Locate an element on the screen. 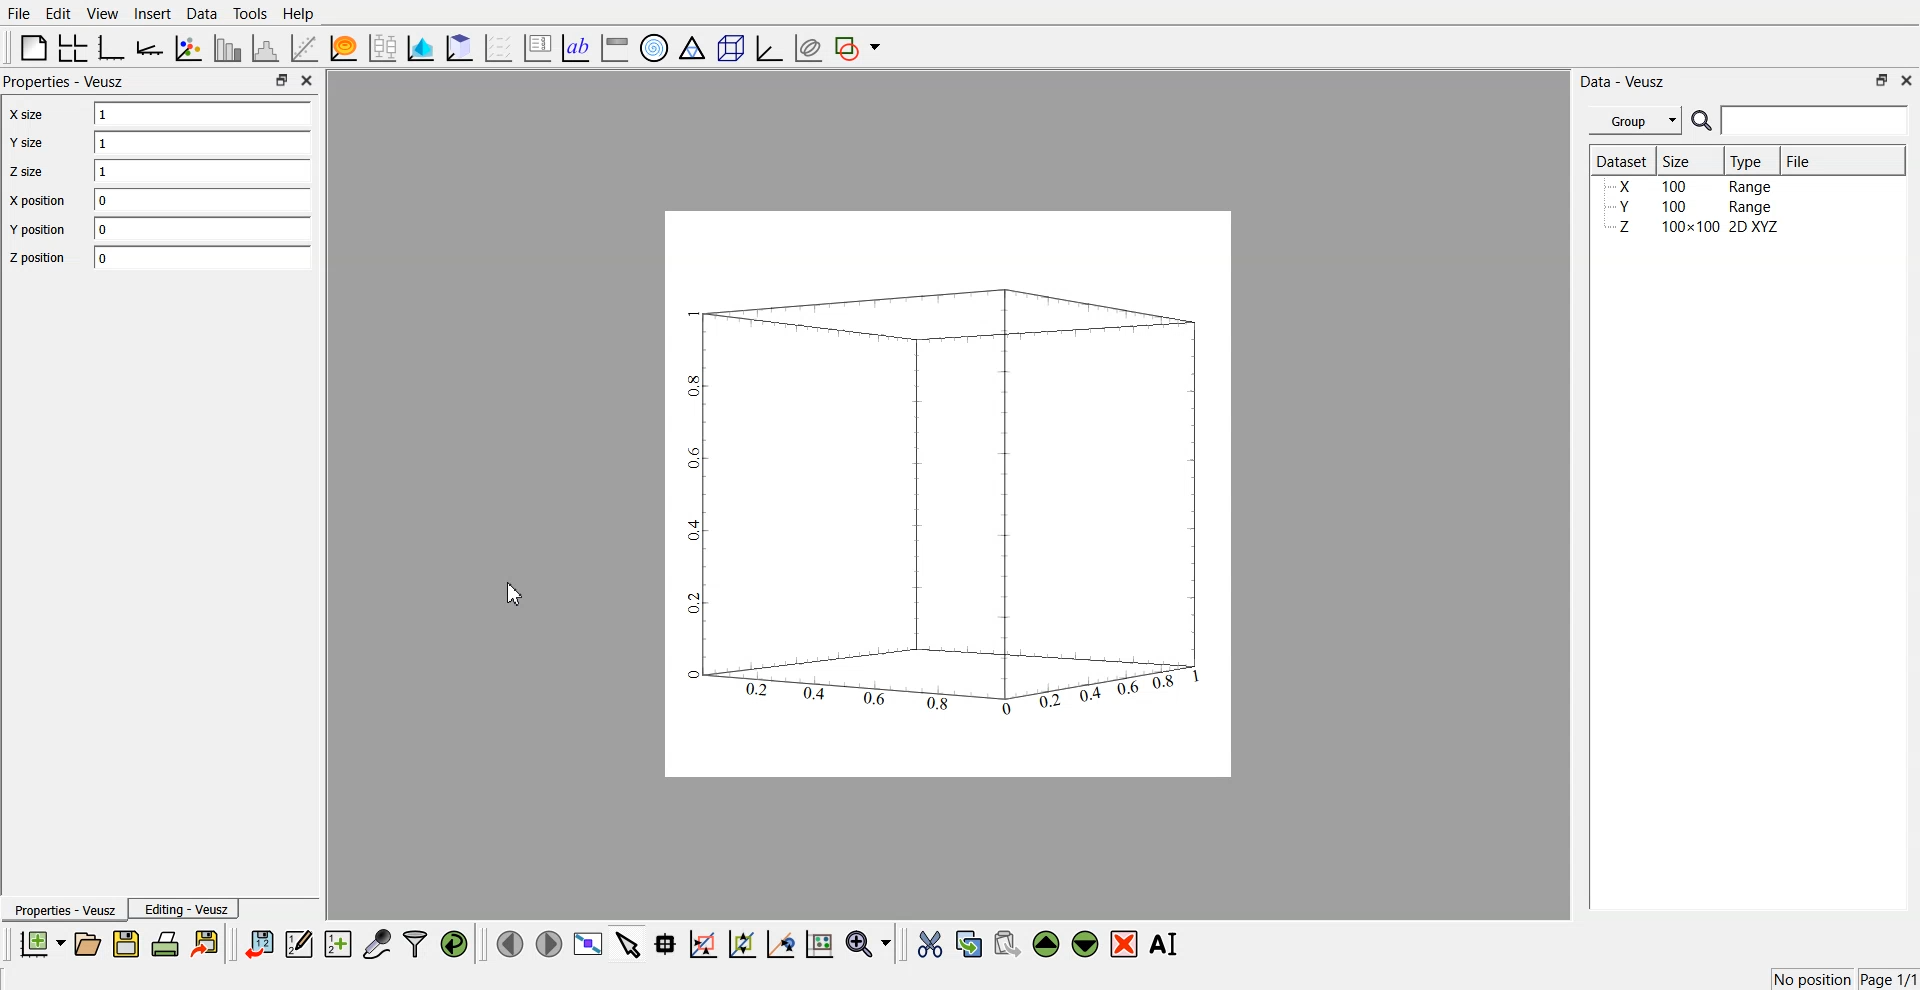 The image size is (1920, 990). Data is located at coordinates (204, 14).